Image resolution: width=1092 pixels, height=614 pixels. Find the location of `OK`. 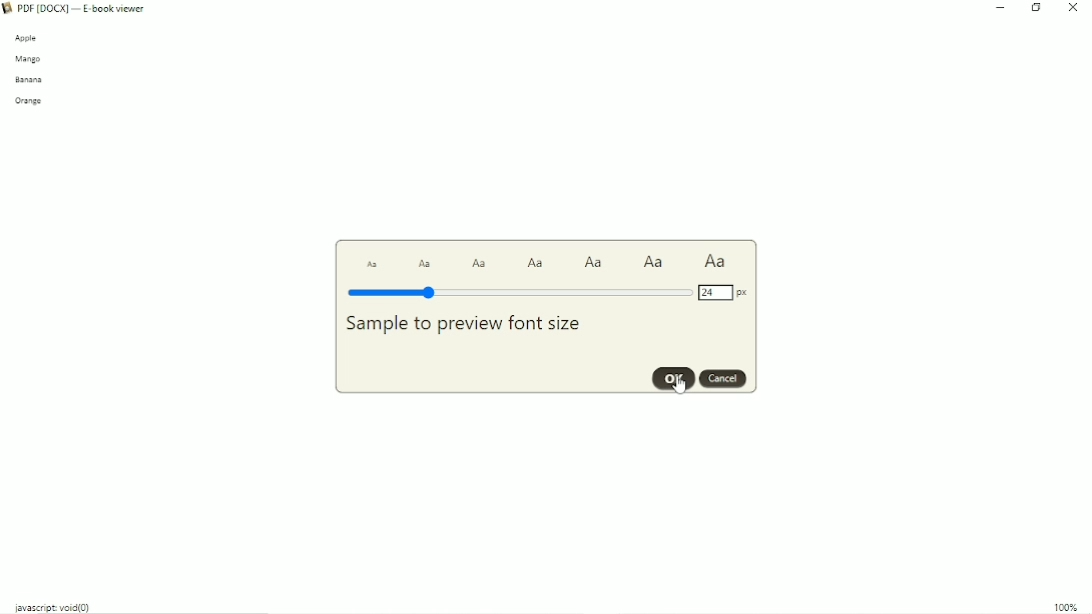

OK is located at coordinates (674, 378).